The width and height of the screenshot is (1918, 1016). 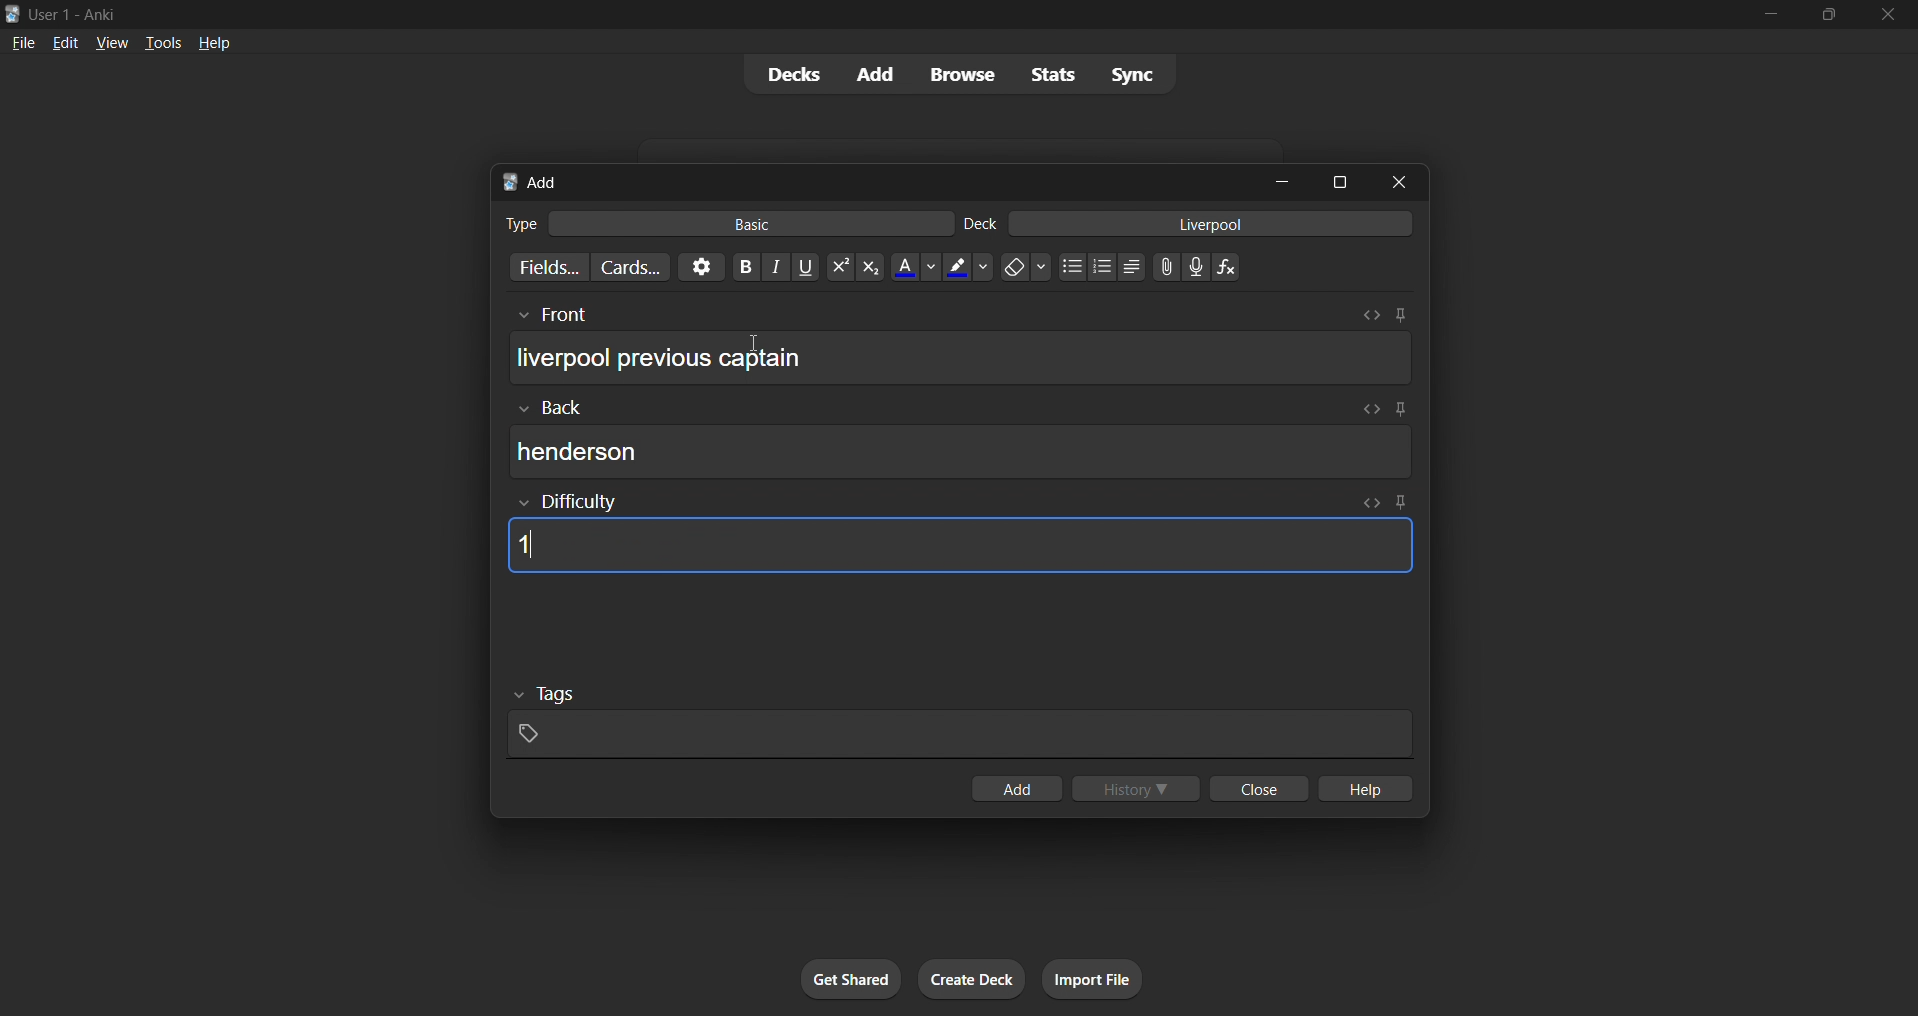 I want to click on customize fields, so click(x=539, y=269).